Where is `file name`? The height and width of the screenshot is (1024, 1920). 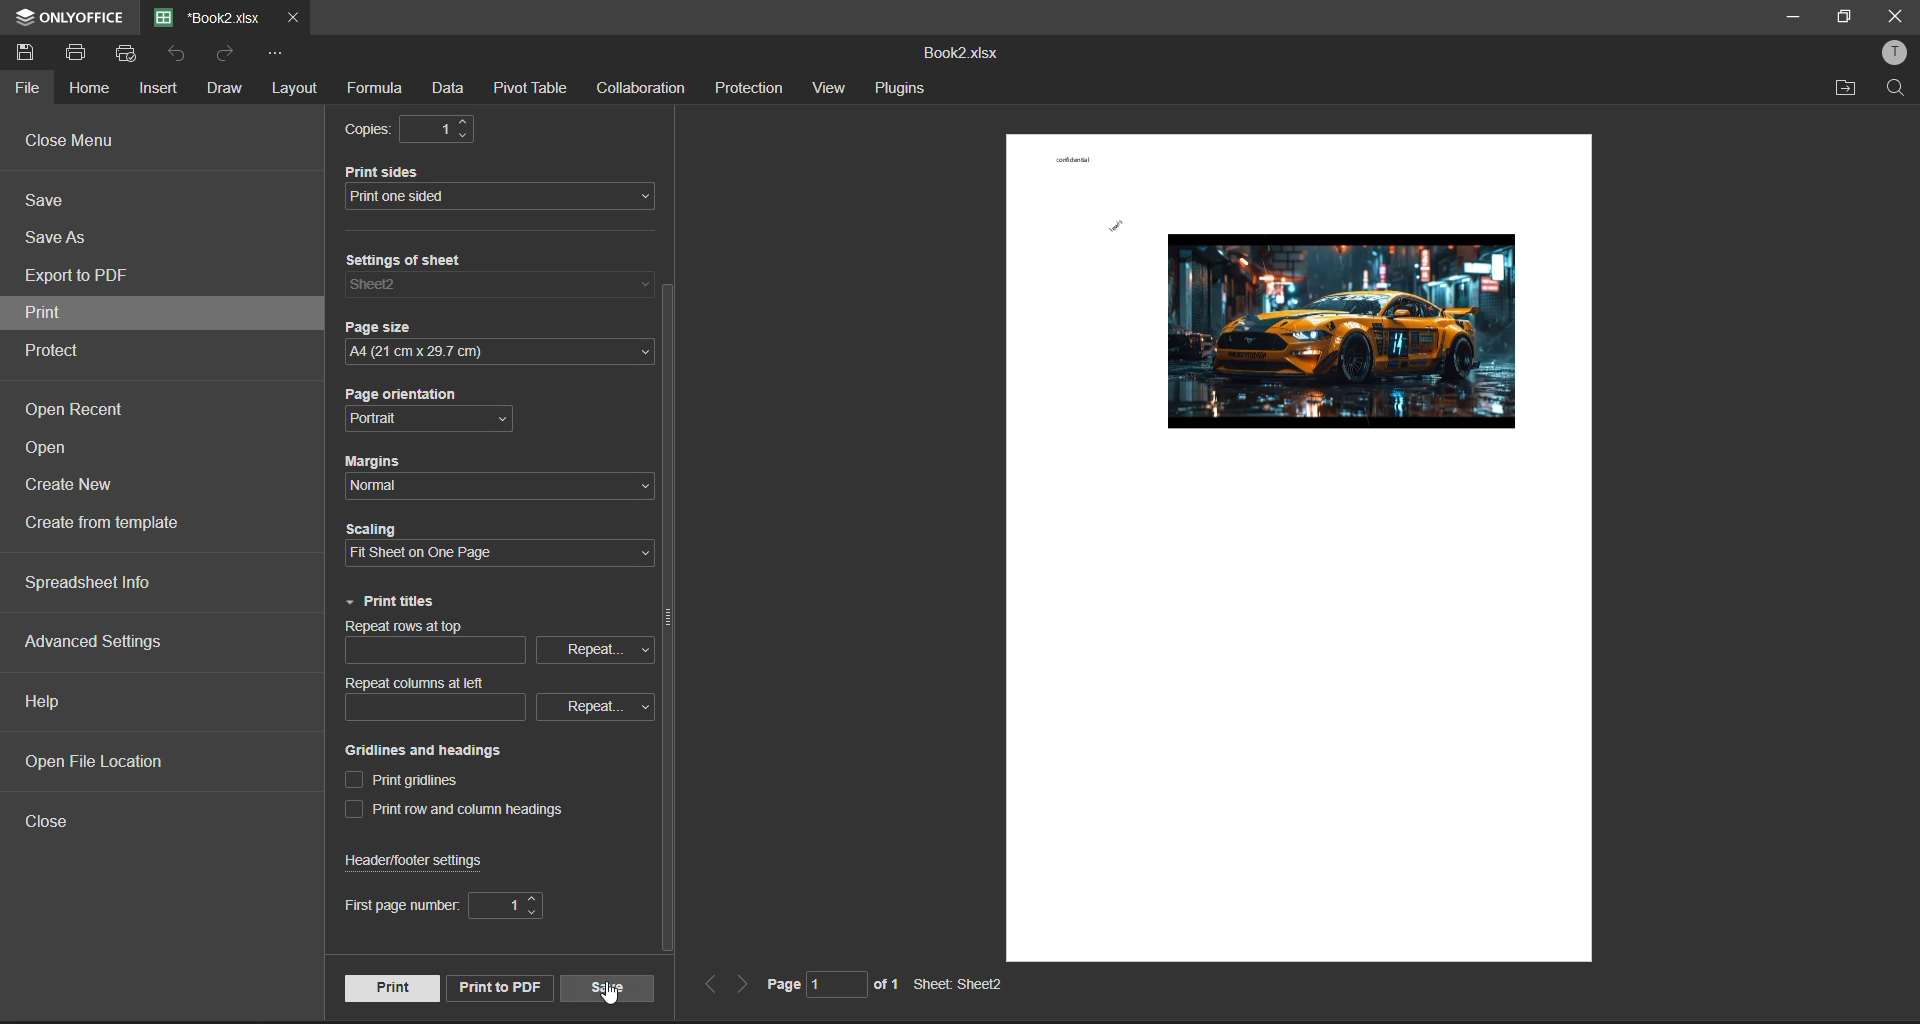
file name is located at coordinates (960, 51).